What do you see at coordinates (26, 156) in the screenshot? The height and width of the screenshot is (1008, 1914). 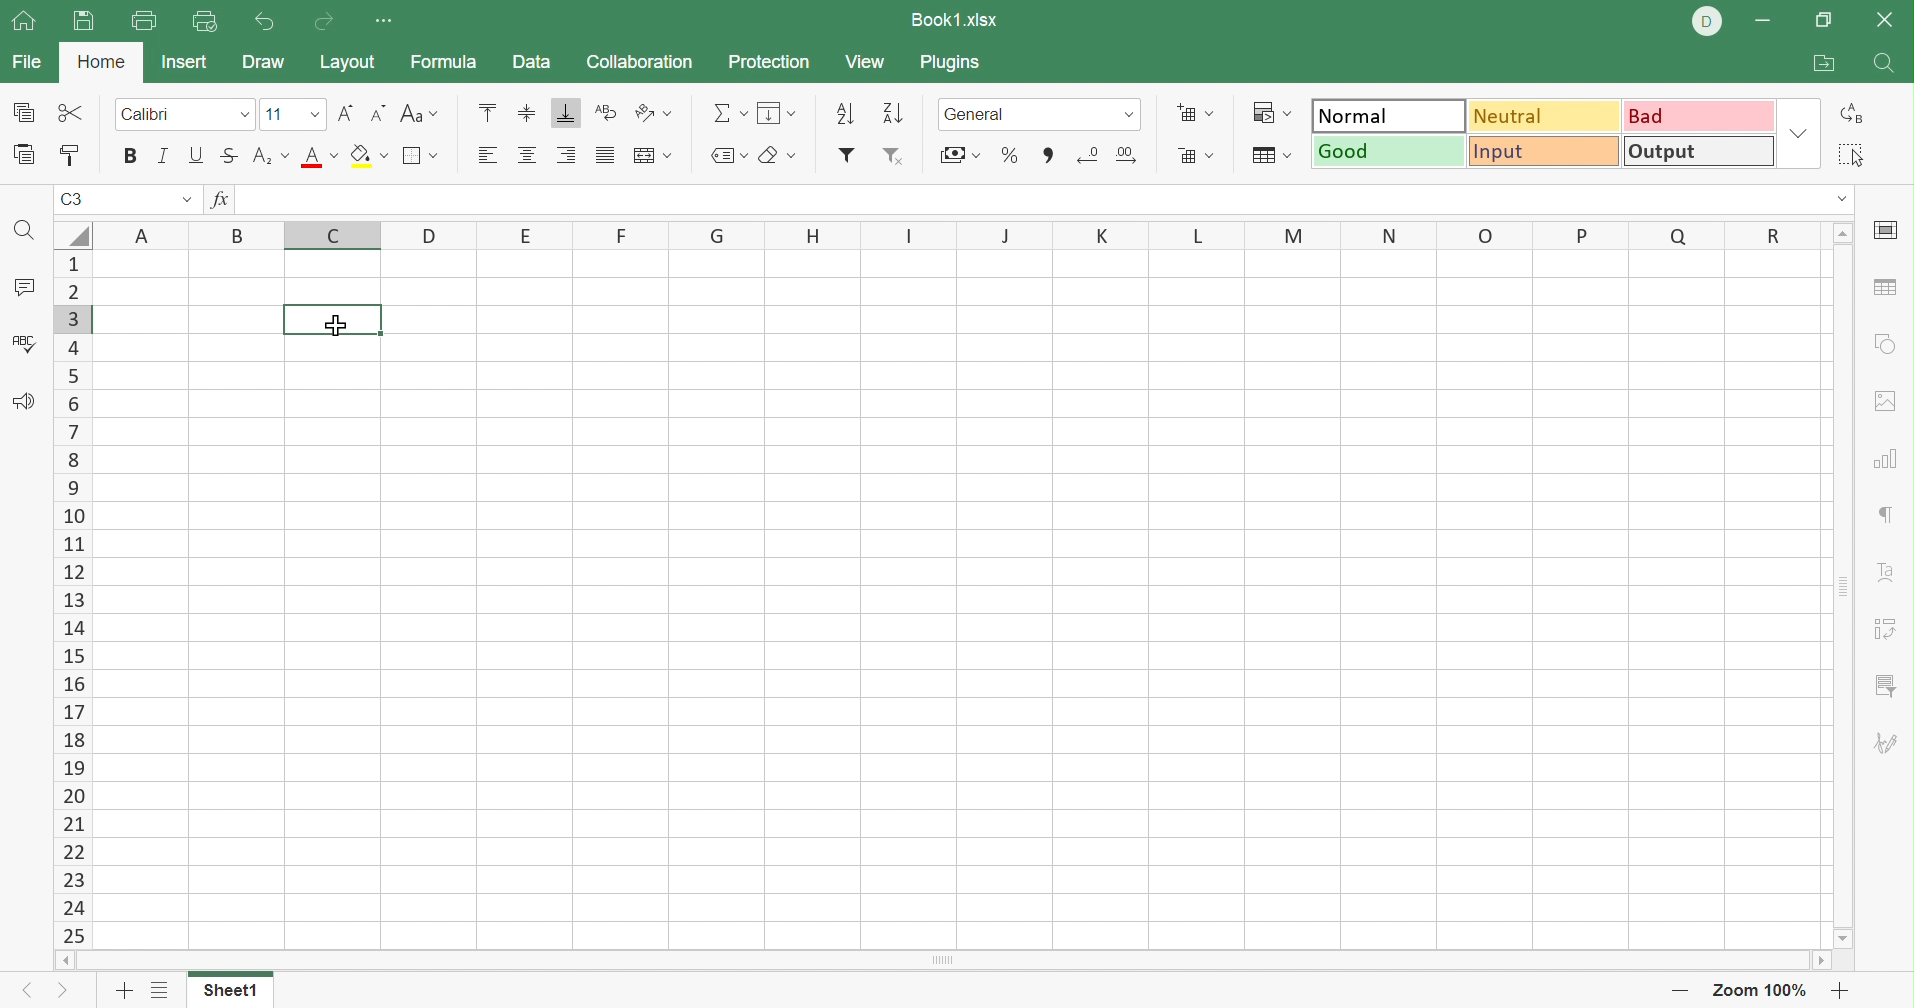 I see `Paste` at bounding box center [26, 156].